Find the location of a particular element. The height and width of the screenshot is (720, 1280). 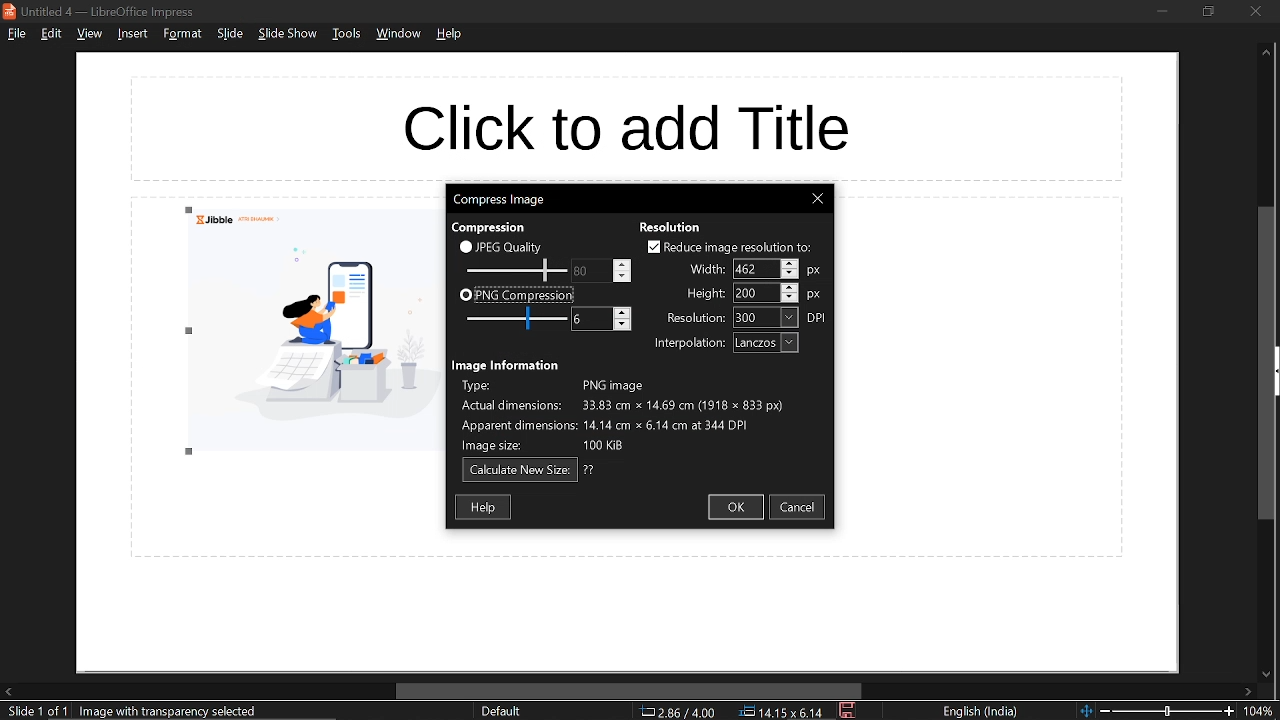

change zoom is located at coordinates (1157, 711).